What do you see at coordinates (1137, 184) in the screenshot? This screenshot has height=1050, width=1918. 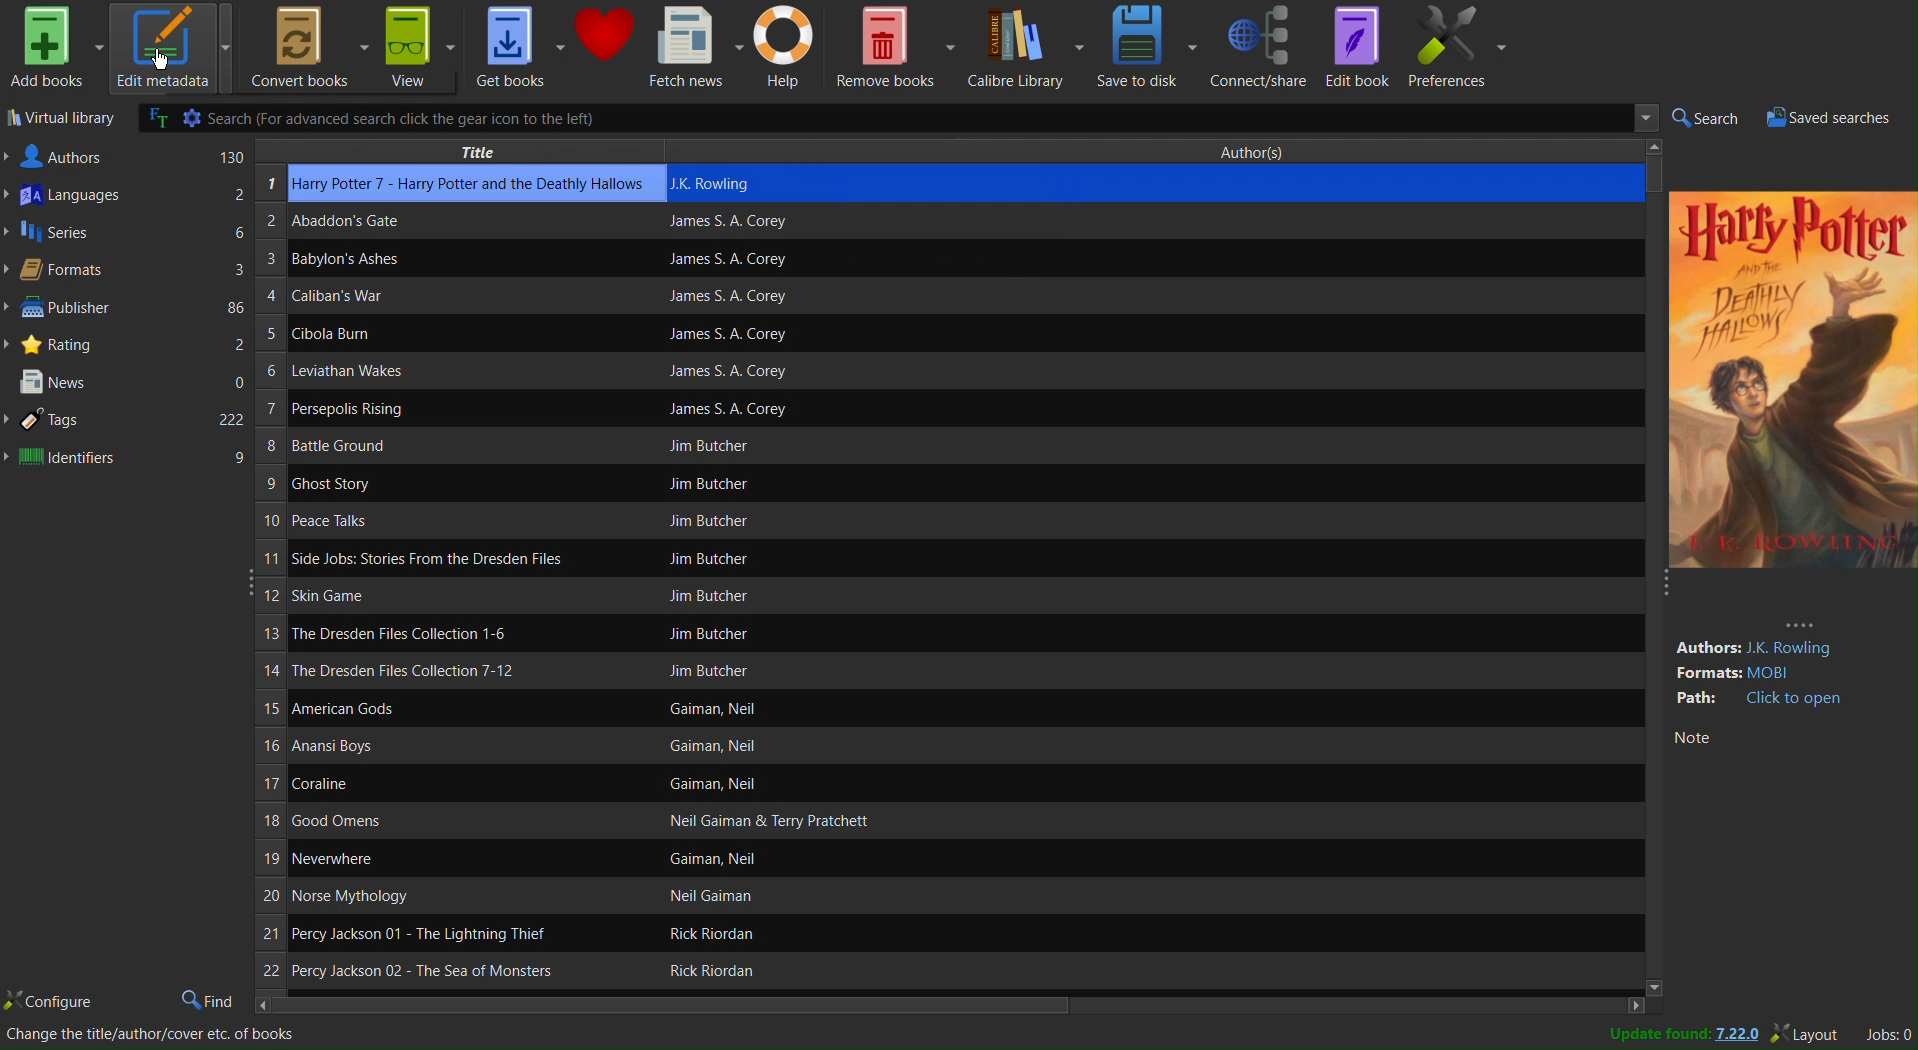 I see `author's name` at bounding box center [1137, 184].